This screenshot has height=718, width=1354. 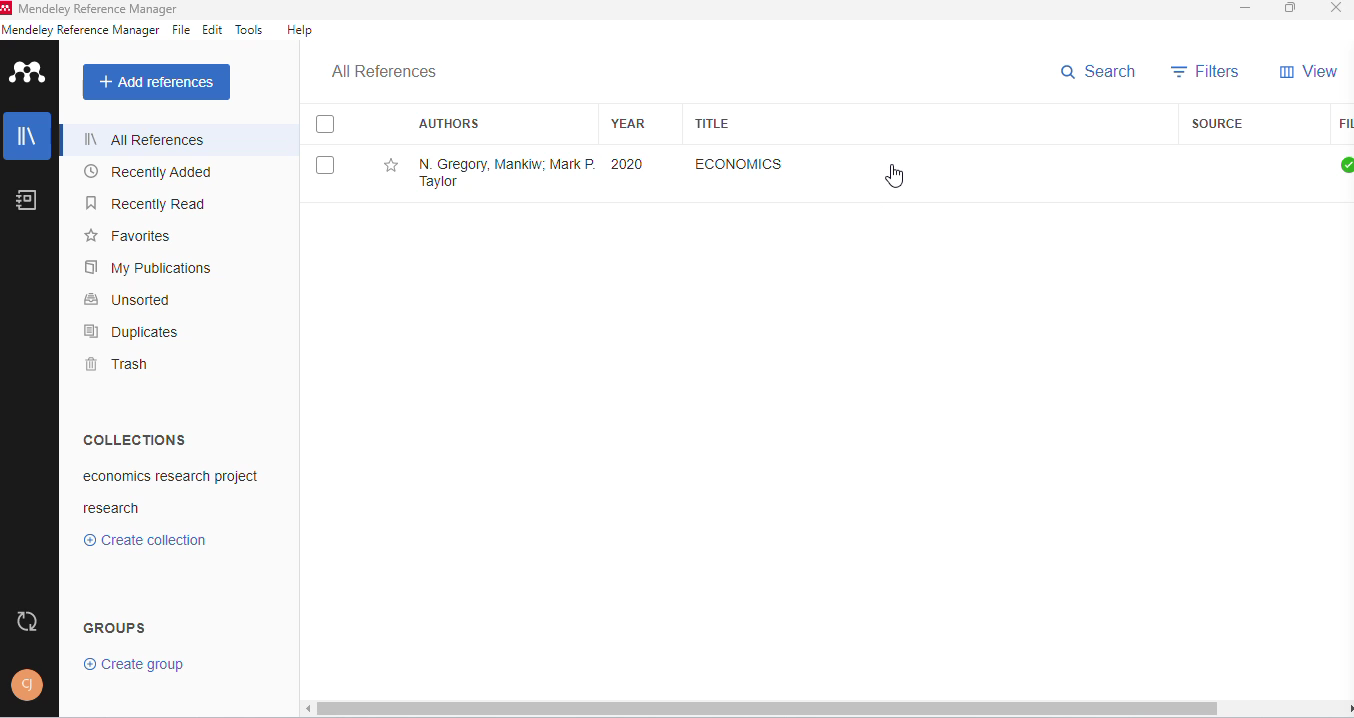 I want to click on economics, so click(x=739, y=164).